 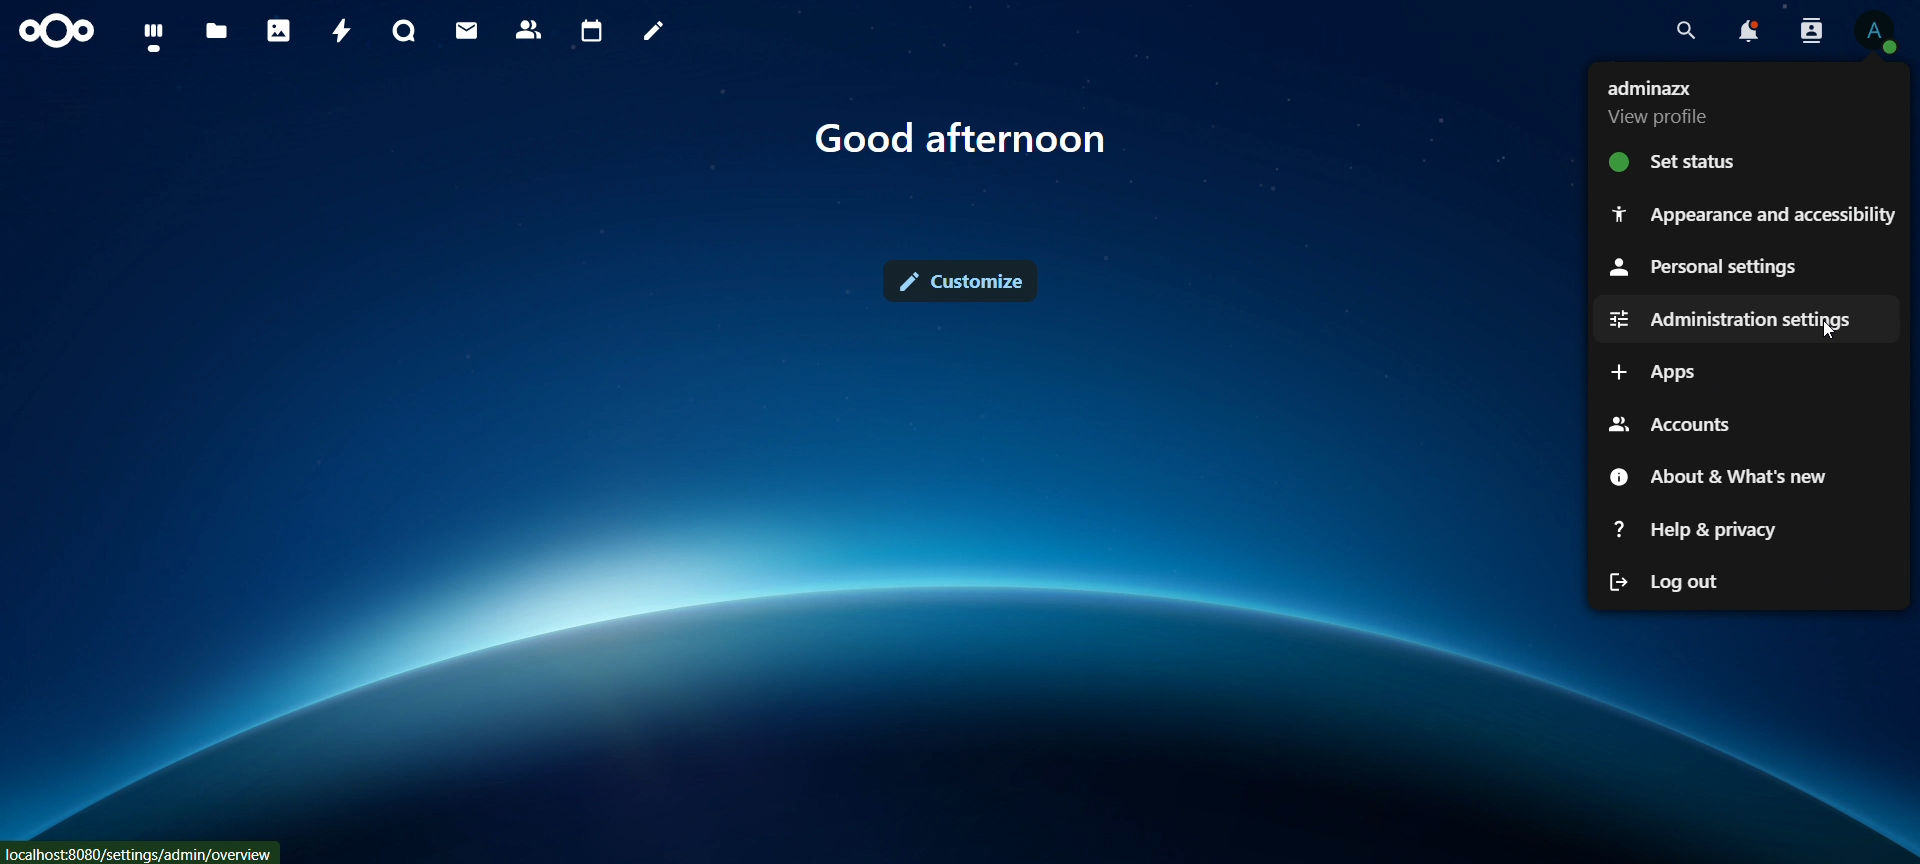 I want to click on photos, so click(x=278, y=31).